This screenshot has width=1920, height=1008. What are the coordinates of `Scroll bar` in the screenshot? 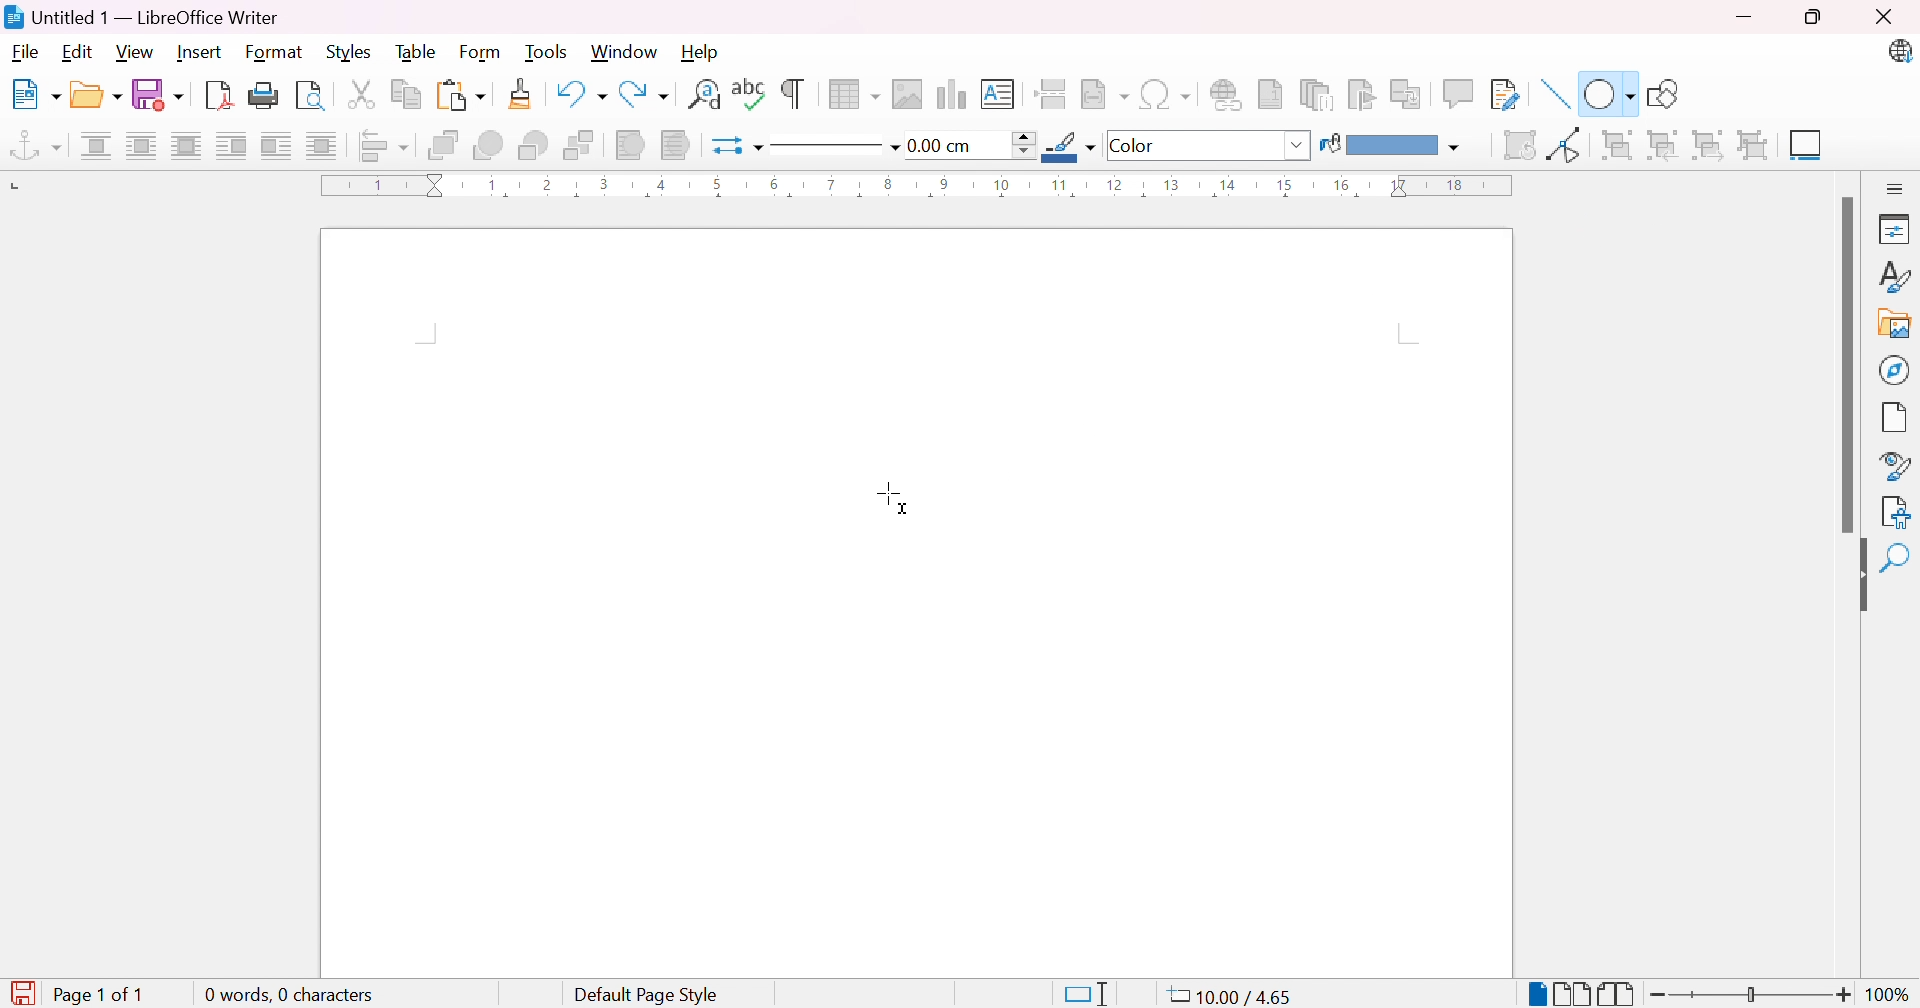 It's located at (1852, 365).